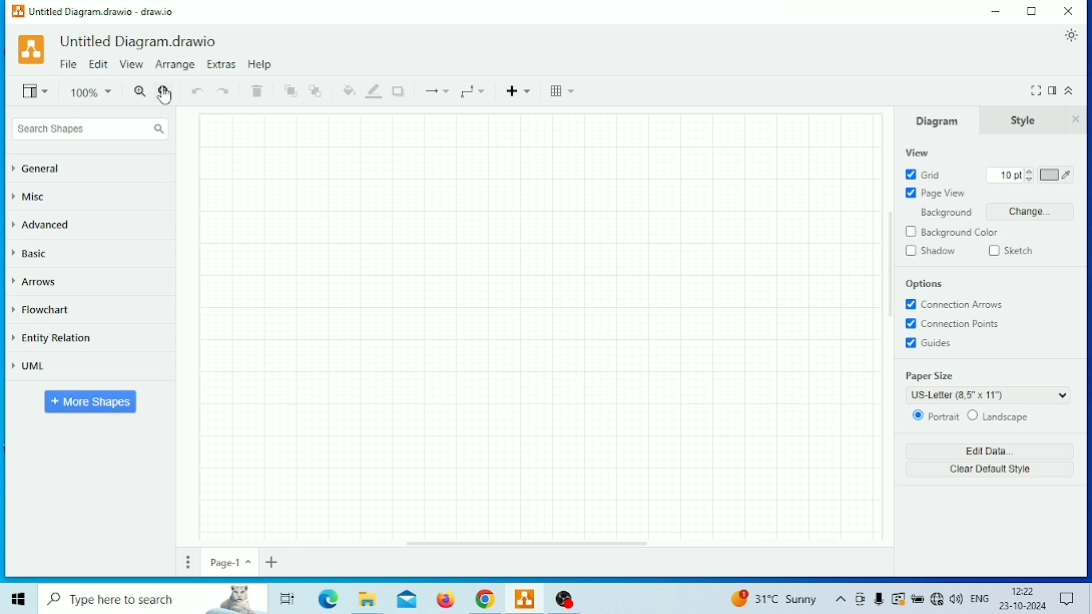 Image resolution: width=1092 pixels, height=614 pixels. I want to click on Redo, so click(225, 91).